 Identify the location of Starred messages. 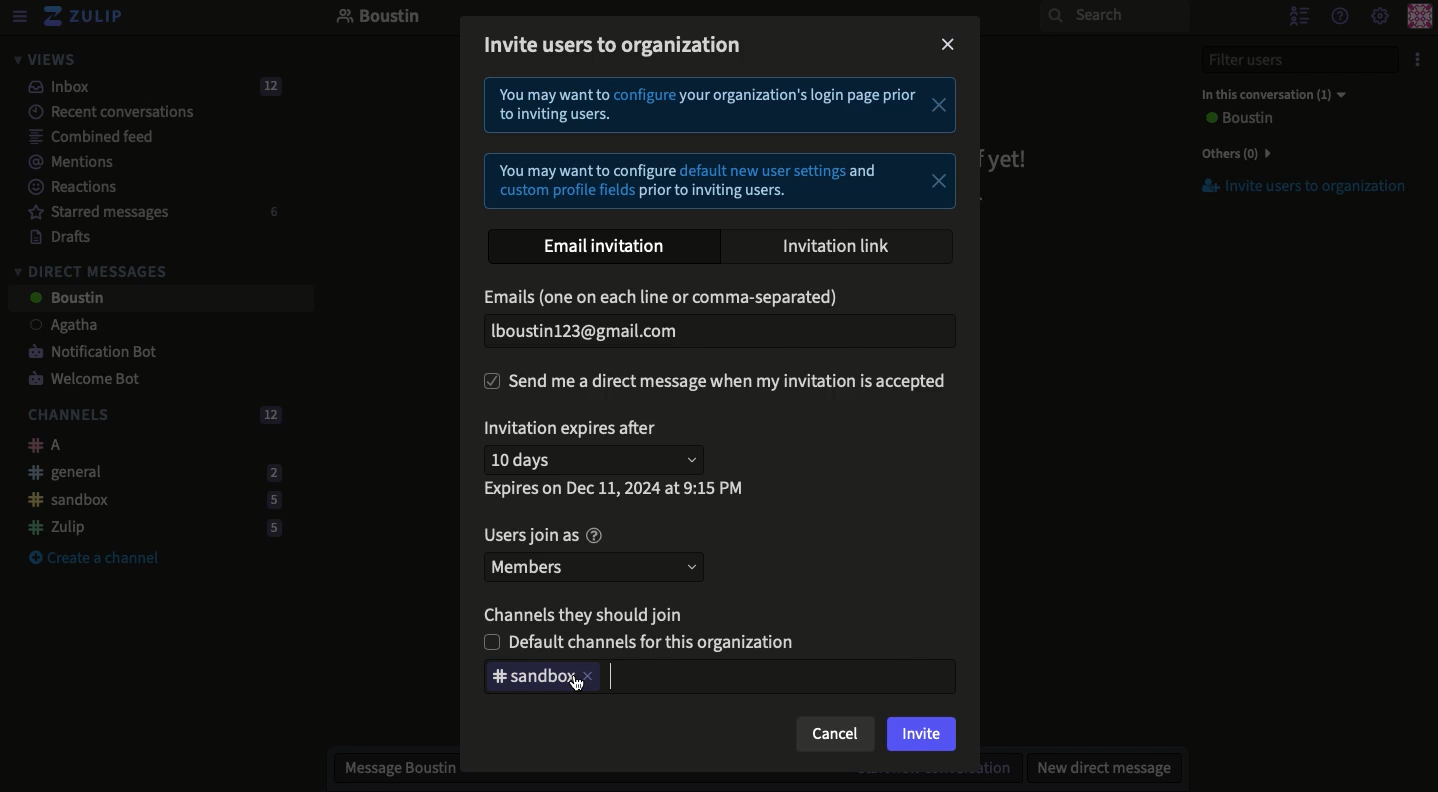
(150, 212).